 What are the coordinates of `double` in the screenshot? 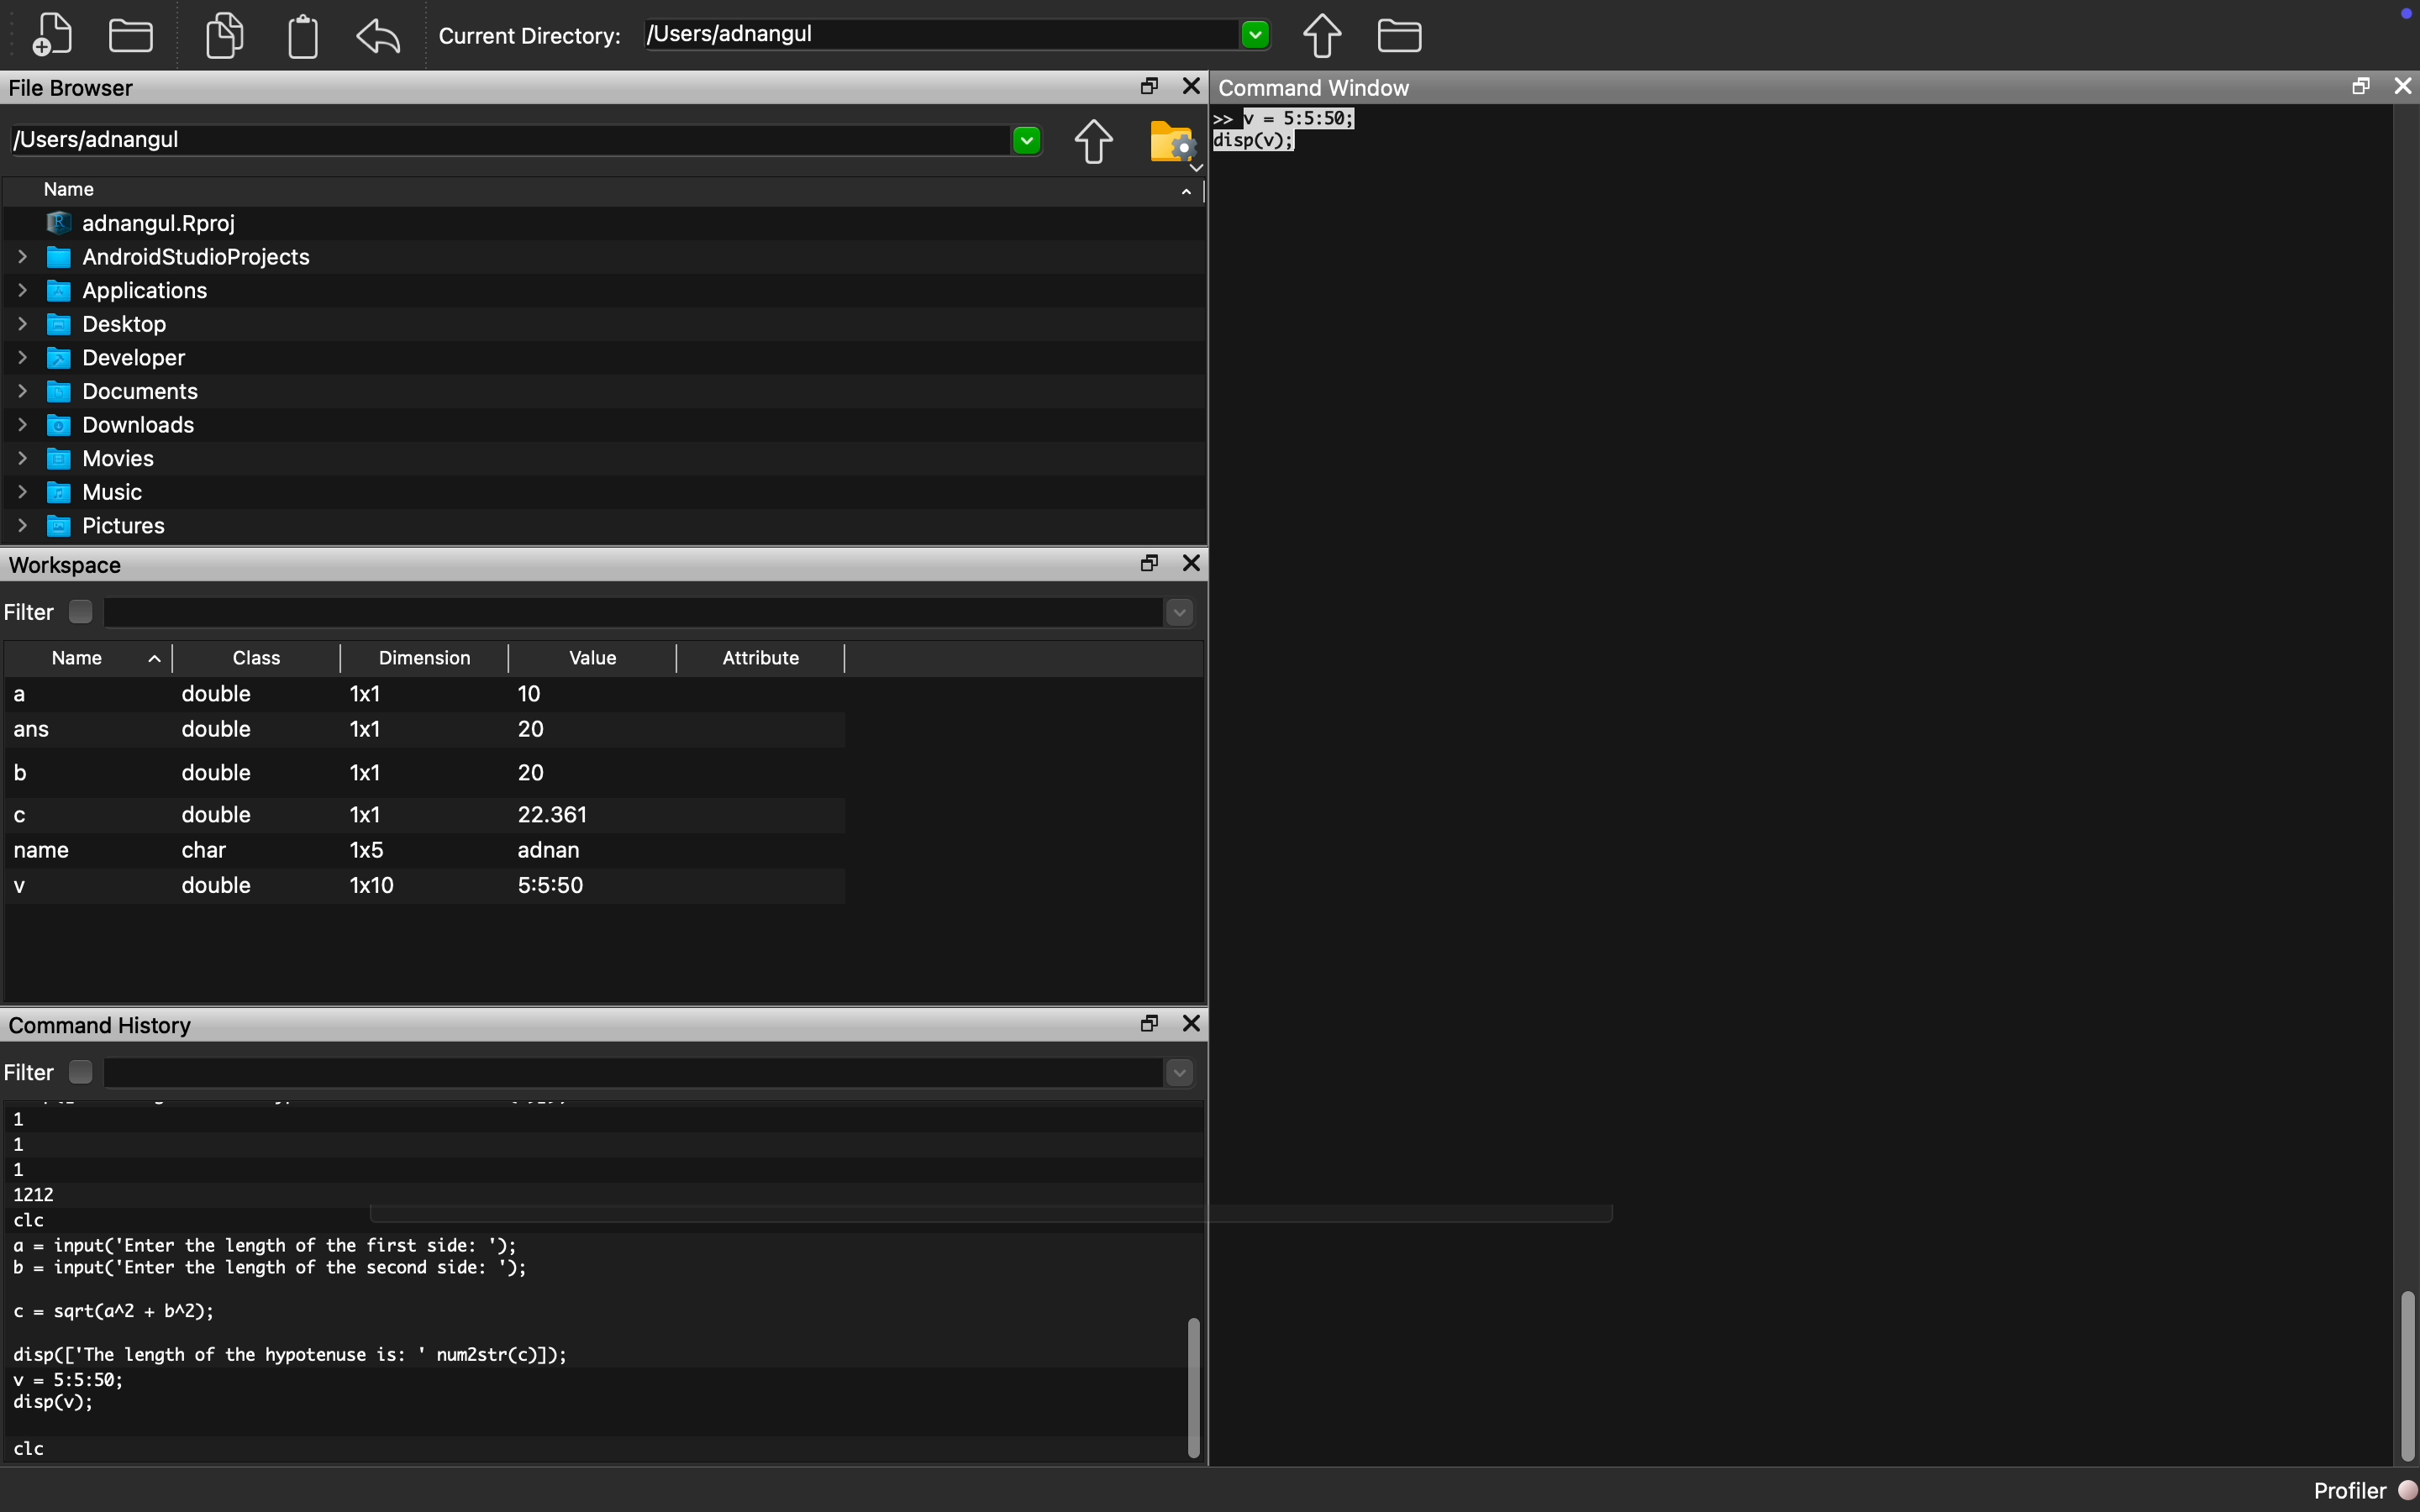 It's located at (220, 887).